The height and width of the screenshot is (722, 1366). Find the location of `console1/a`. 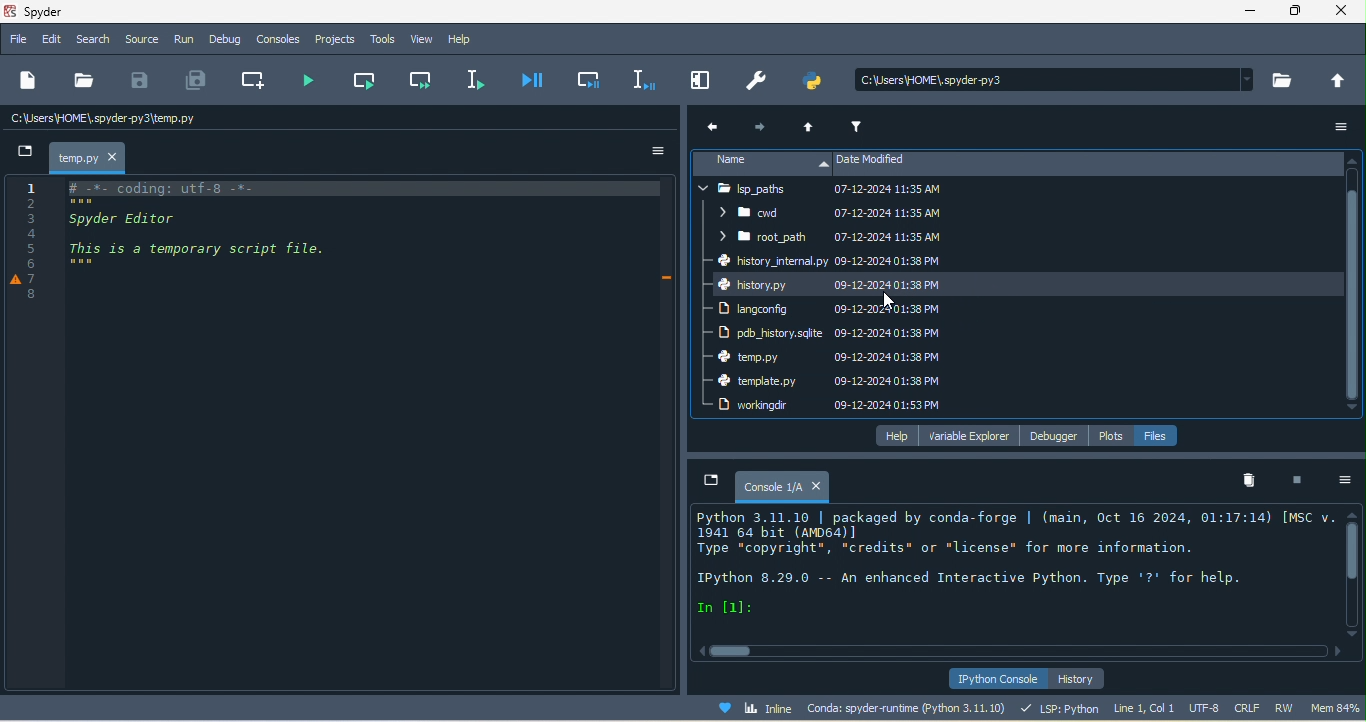

console1/a is located at coordinates (767, 483).